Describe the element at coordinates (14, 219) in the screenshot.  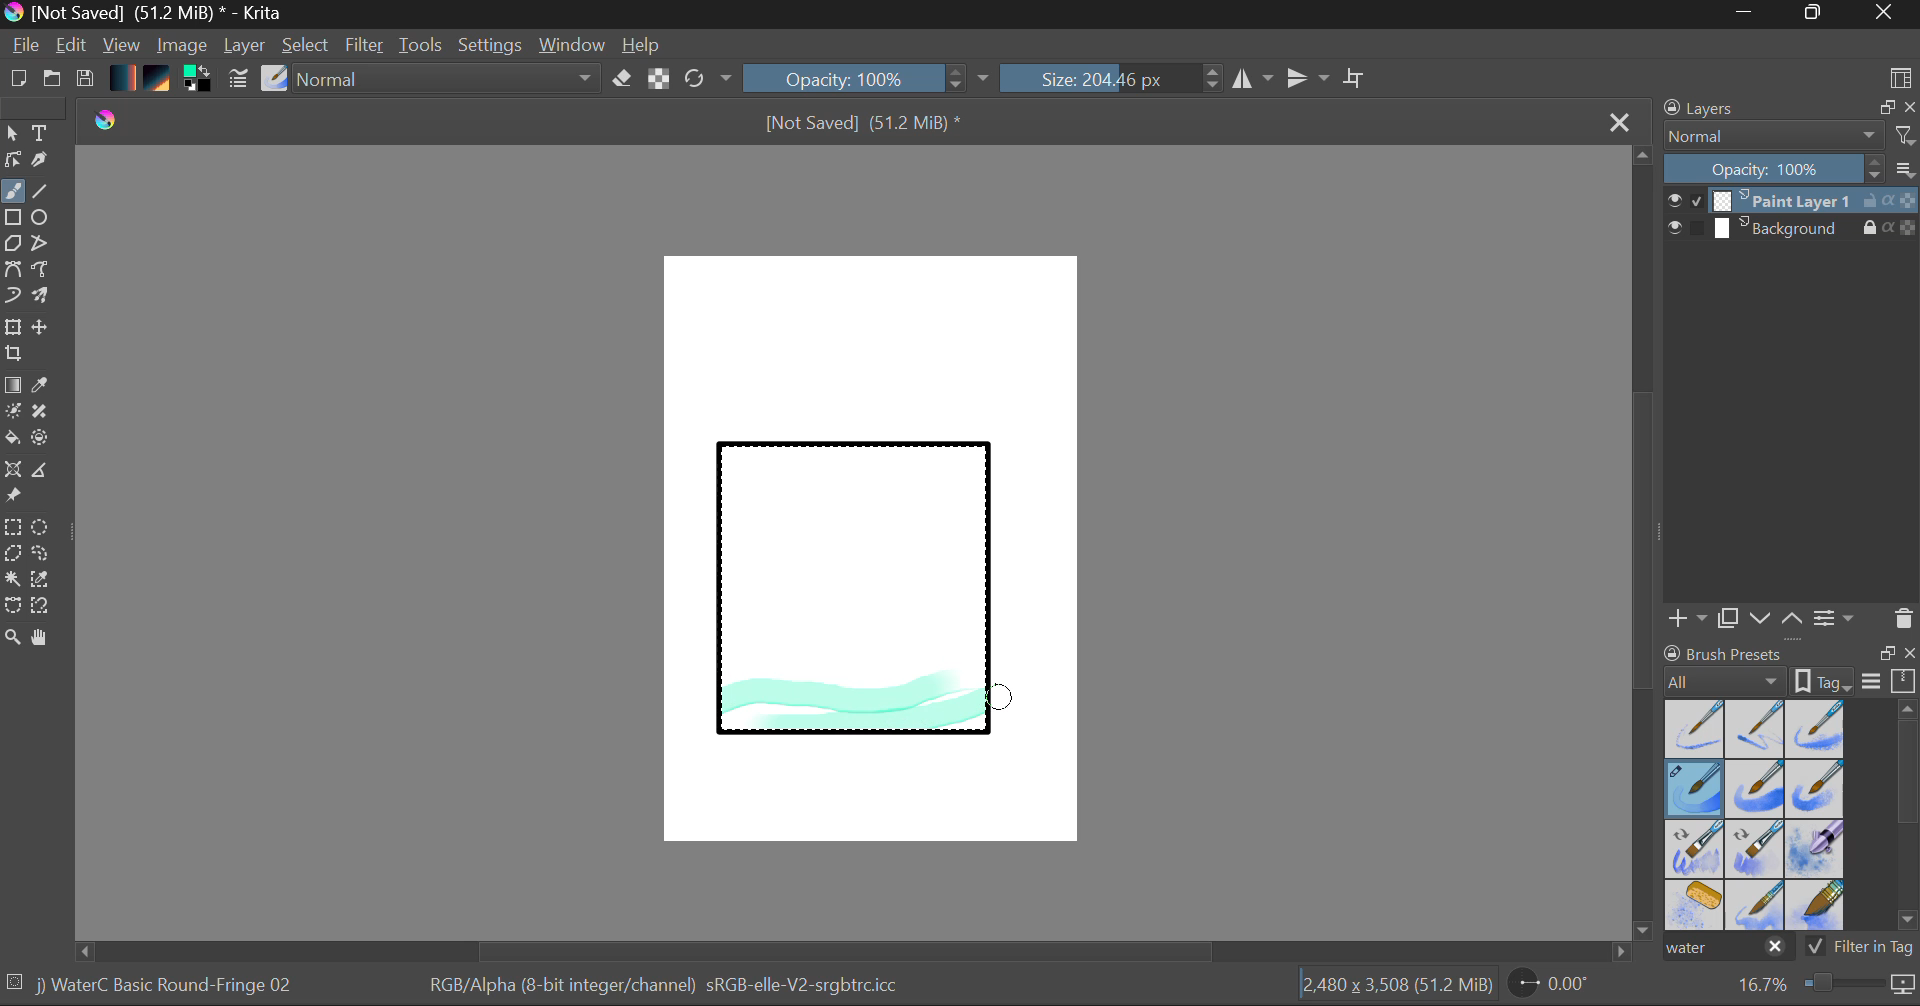
I see `Rectangle` at that location.